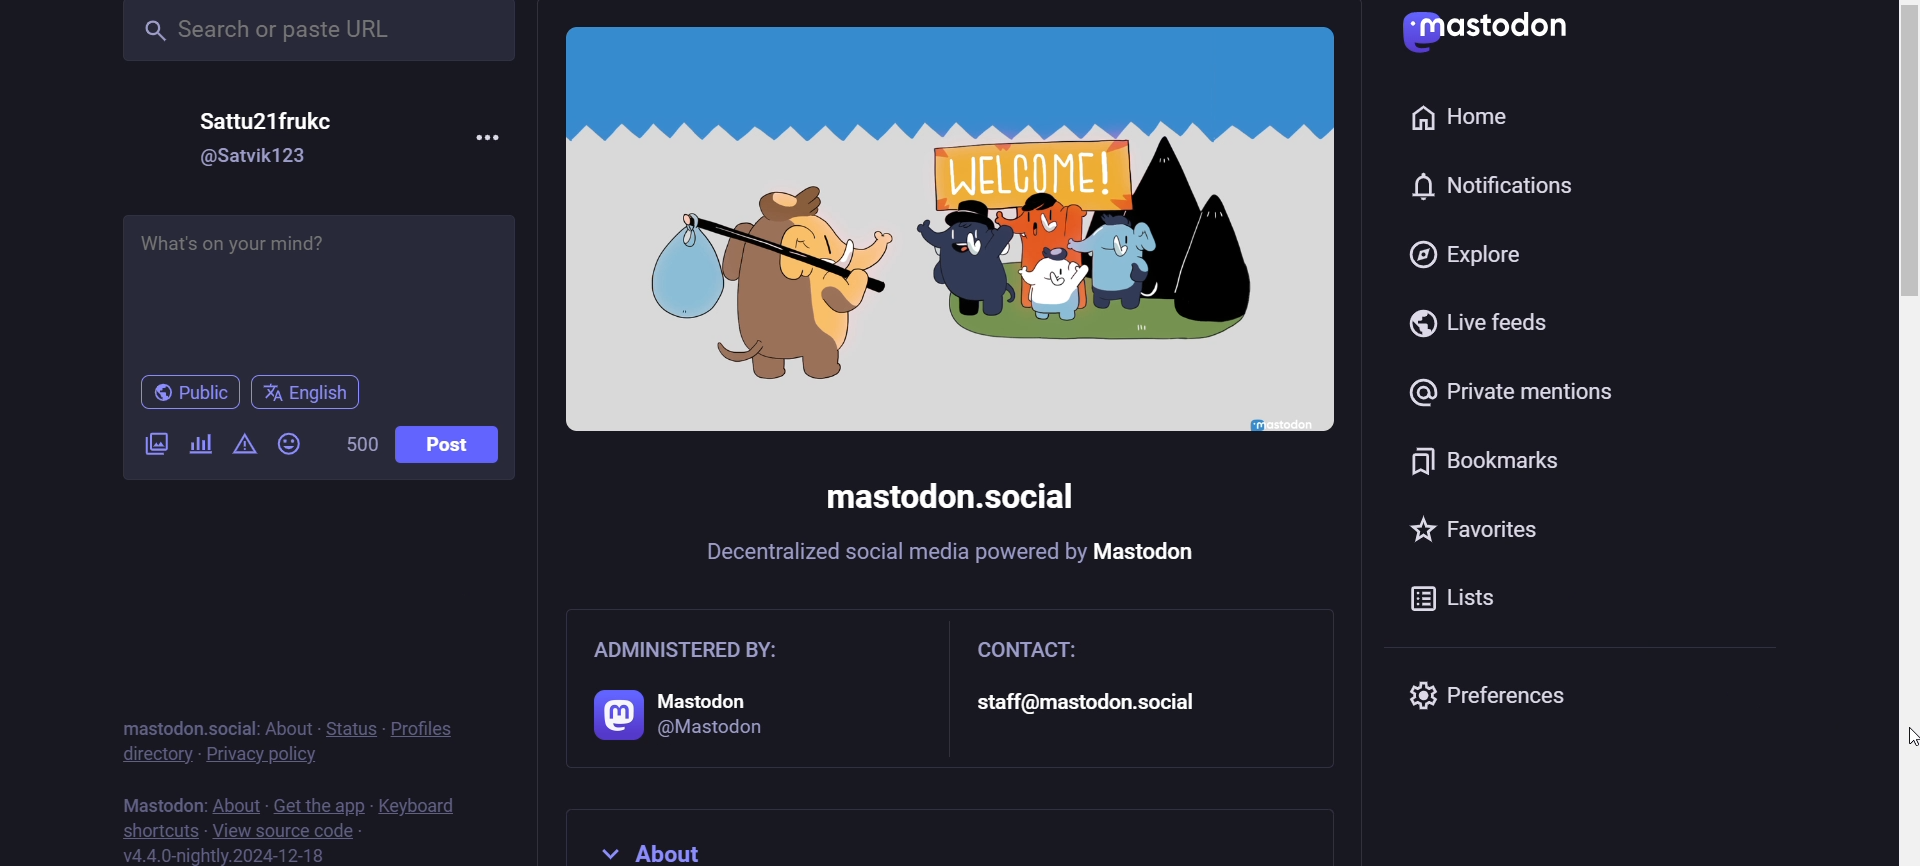 The width and height of the screenshot is (1920, 866). I want to click on Sattu21frukc, so click(270, 125).